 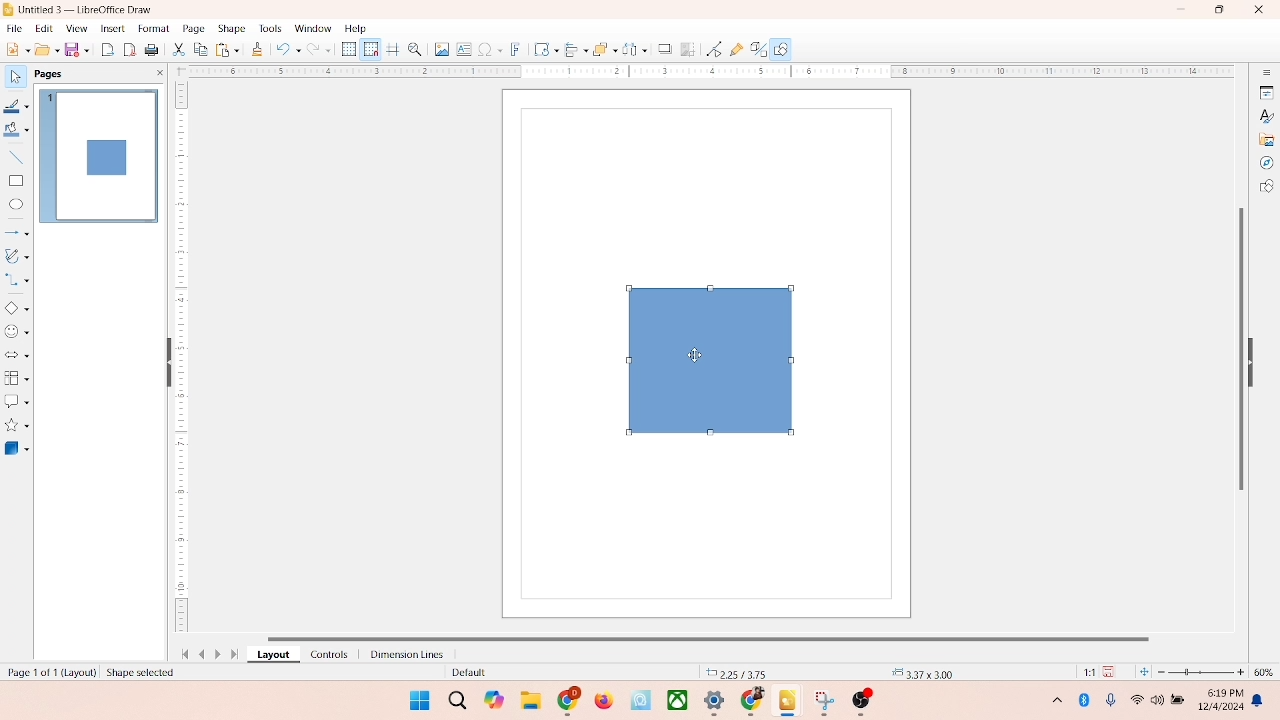 What do you see at coordinates (1088, 700) in the screenshot?
I see `Bluetooth` at bounding box center [1088, 700].